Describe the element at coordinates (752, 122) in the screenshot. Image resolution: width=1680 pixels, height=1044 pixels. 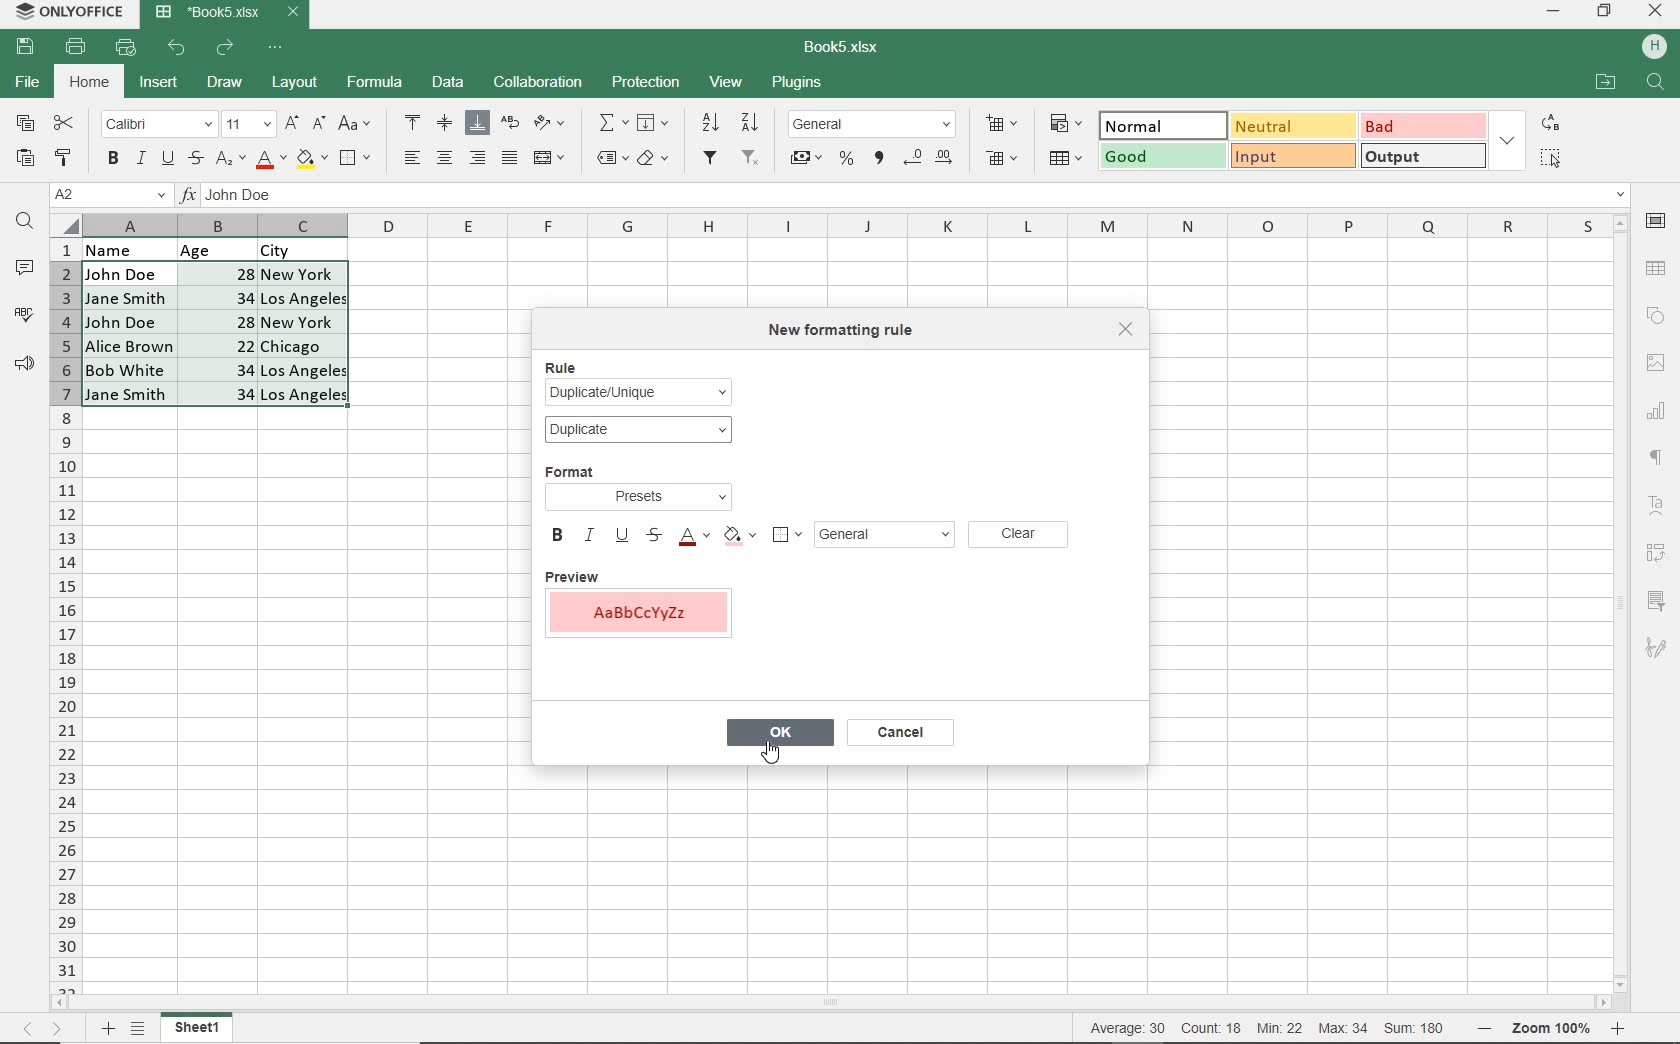
I see `SORT DESCENDING` at that location.